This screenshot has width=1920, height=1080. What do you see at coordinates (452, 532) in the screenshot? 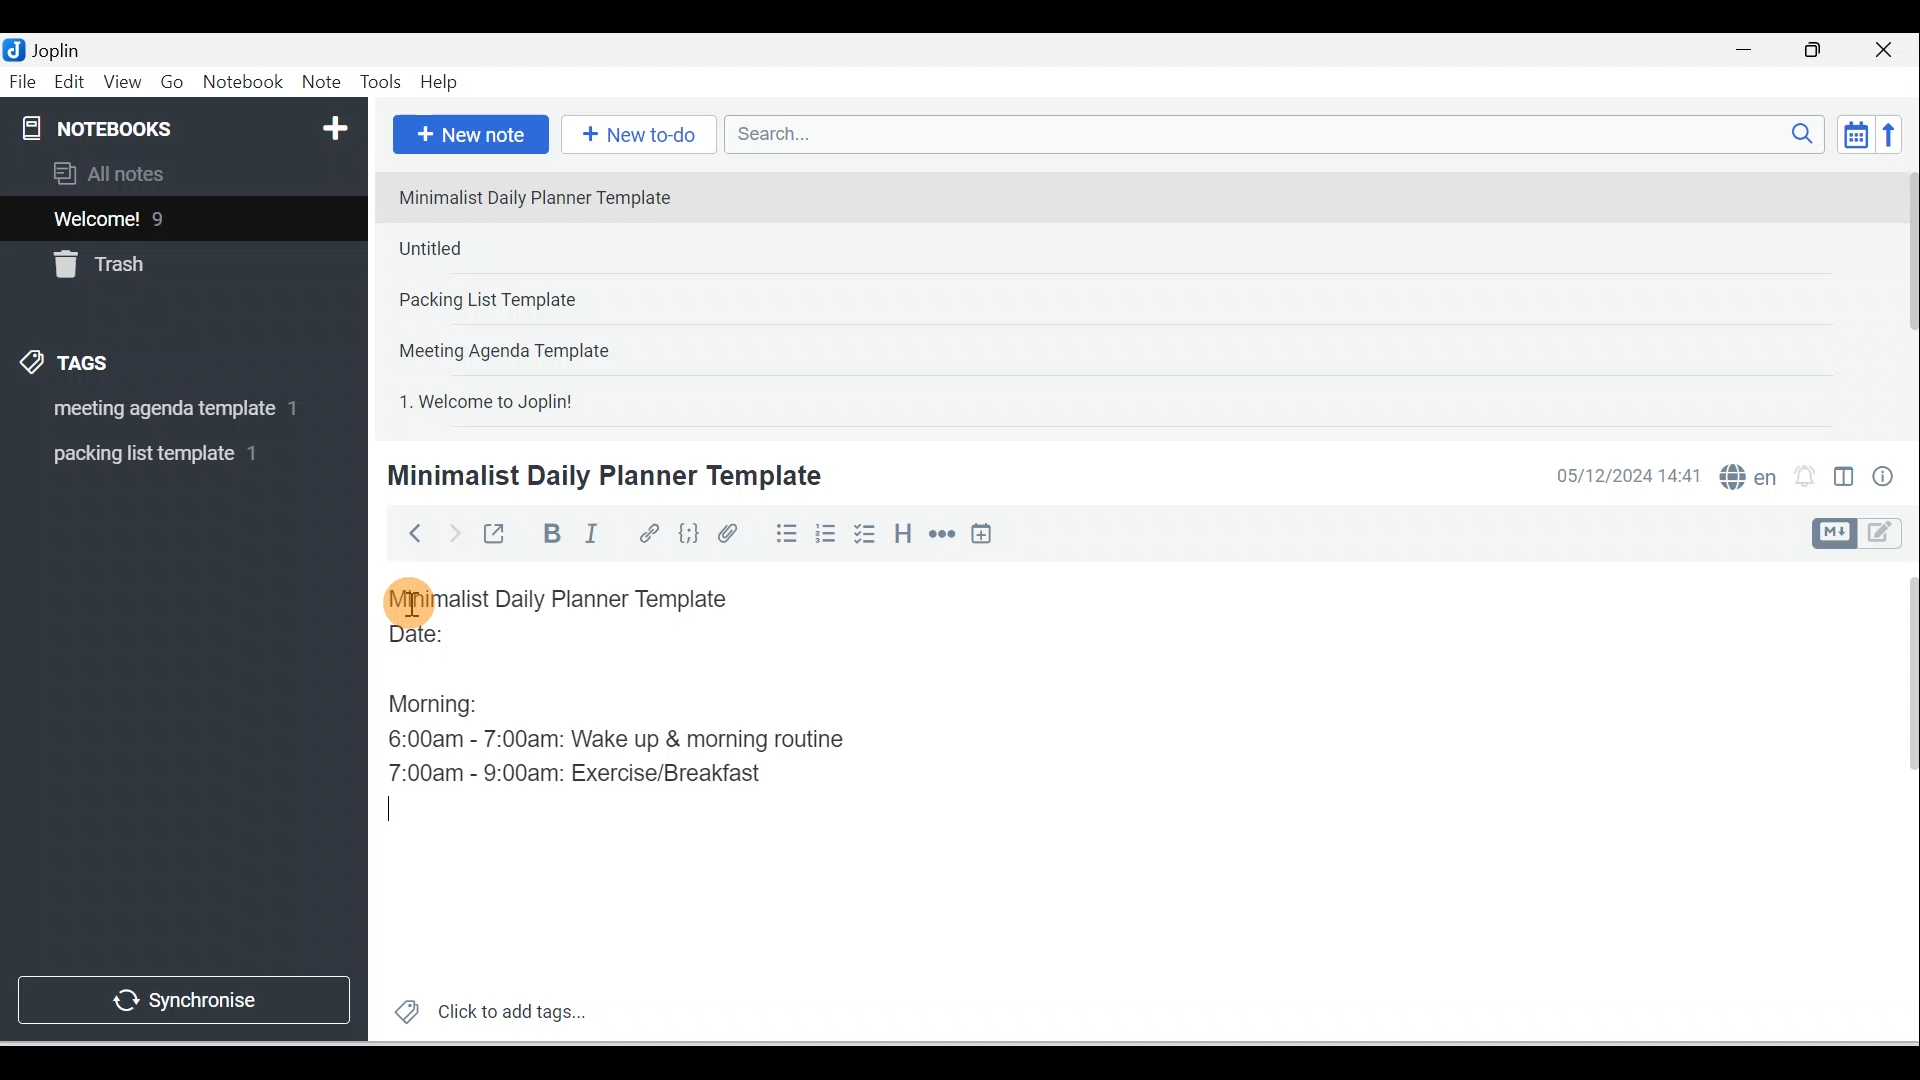
I see `Forward` at bounding box center [452, 532].